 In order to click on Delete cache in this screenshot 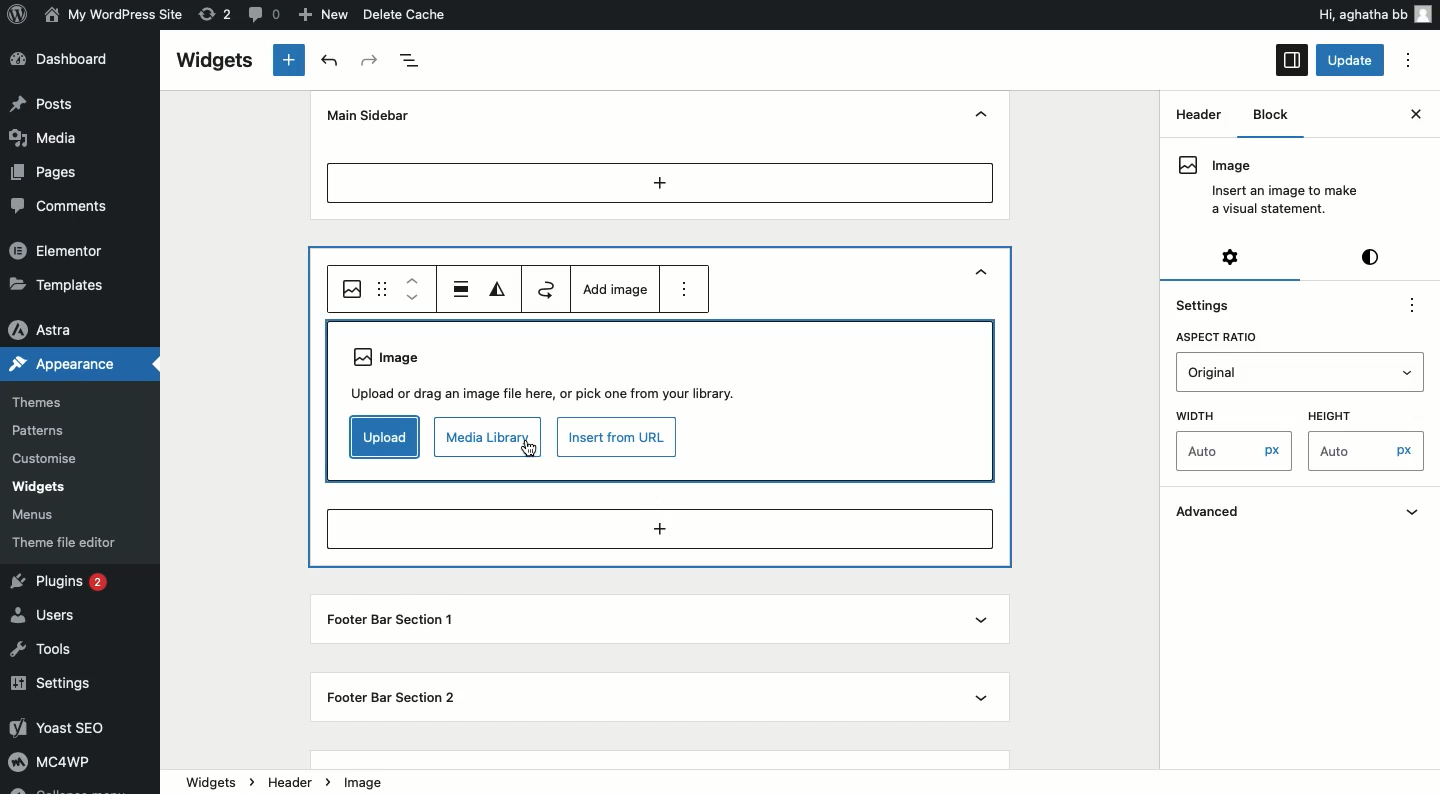, I will do `click(406, 14)`.